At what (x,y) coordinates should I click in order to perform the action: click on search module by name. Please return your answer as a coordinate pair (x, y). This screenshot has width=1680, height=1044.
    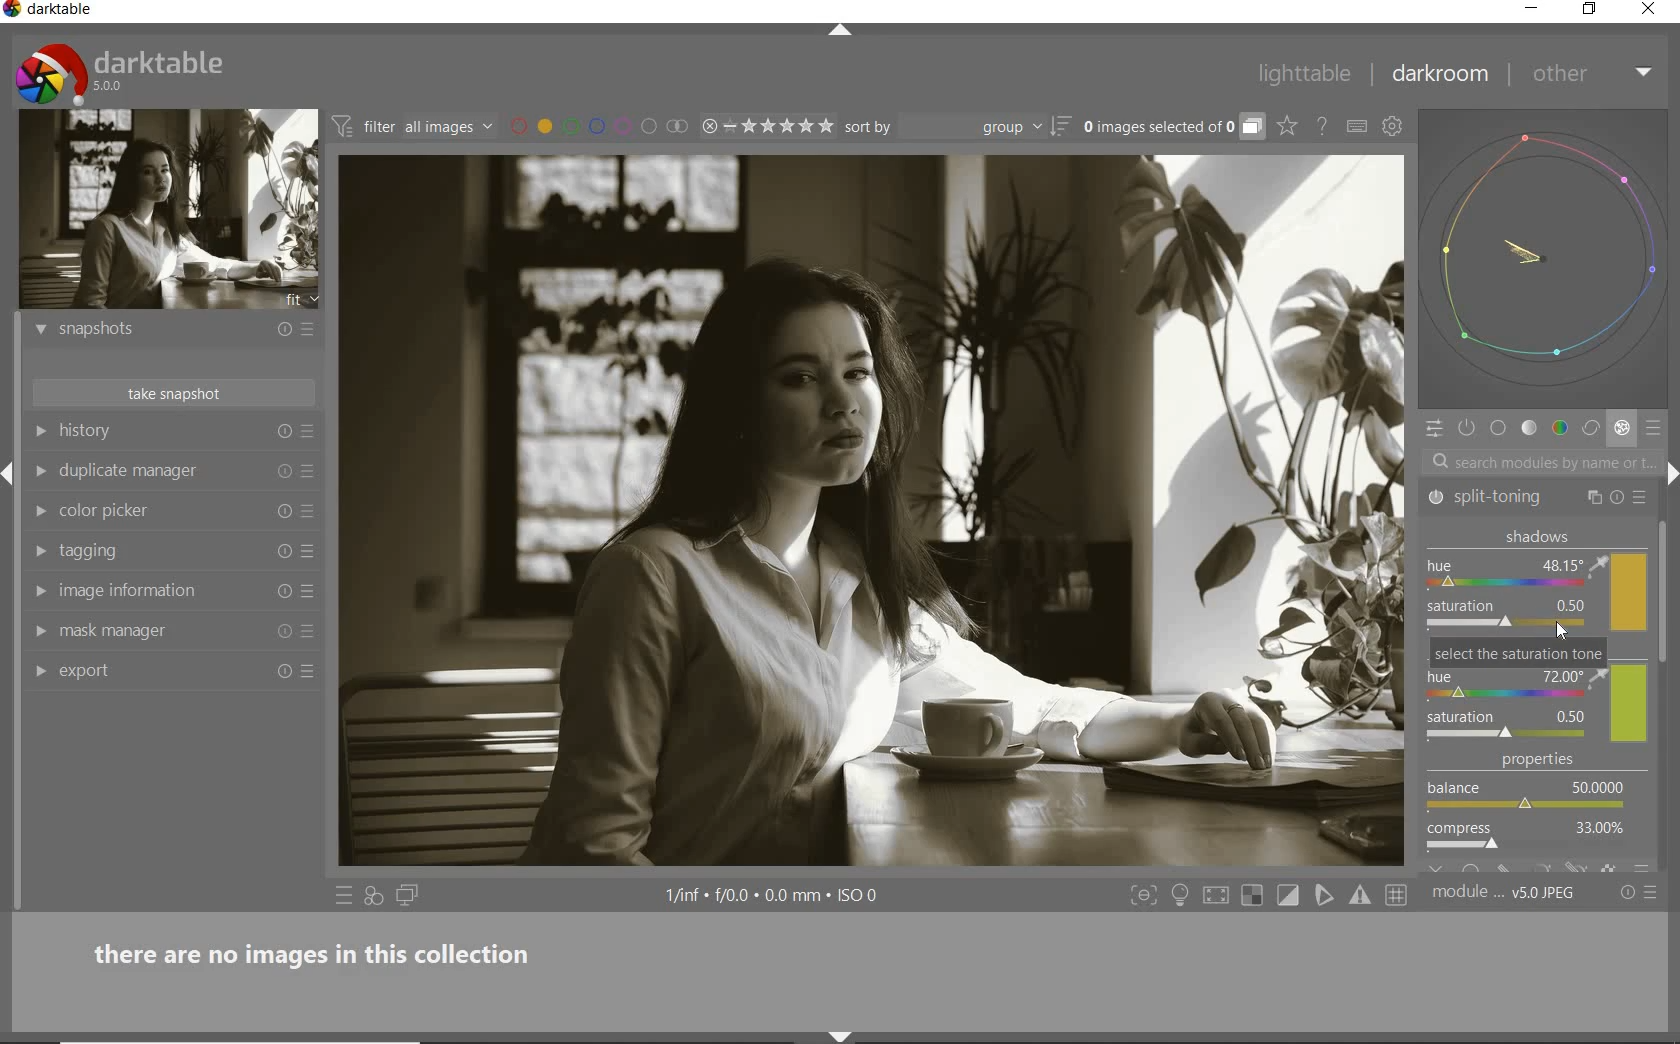
    Looking at the image, I should click on (1539, 461).